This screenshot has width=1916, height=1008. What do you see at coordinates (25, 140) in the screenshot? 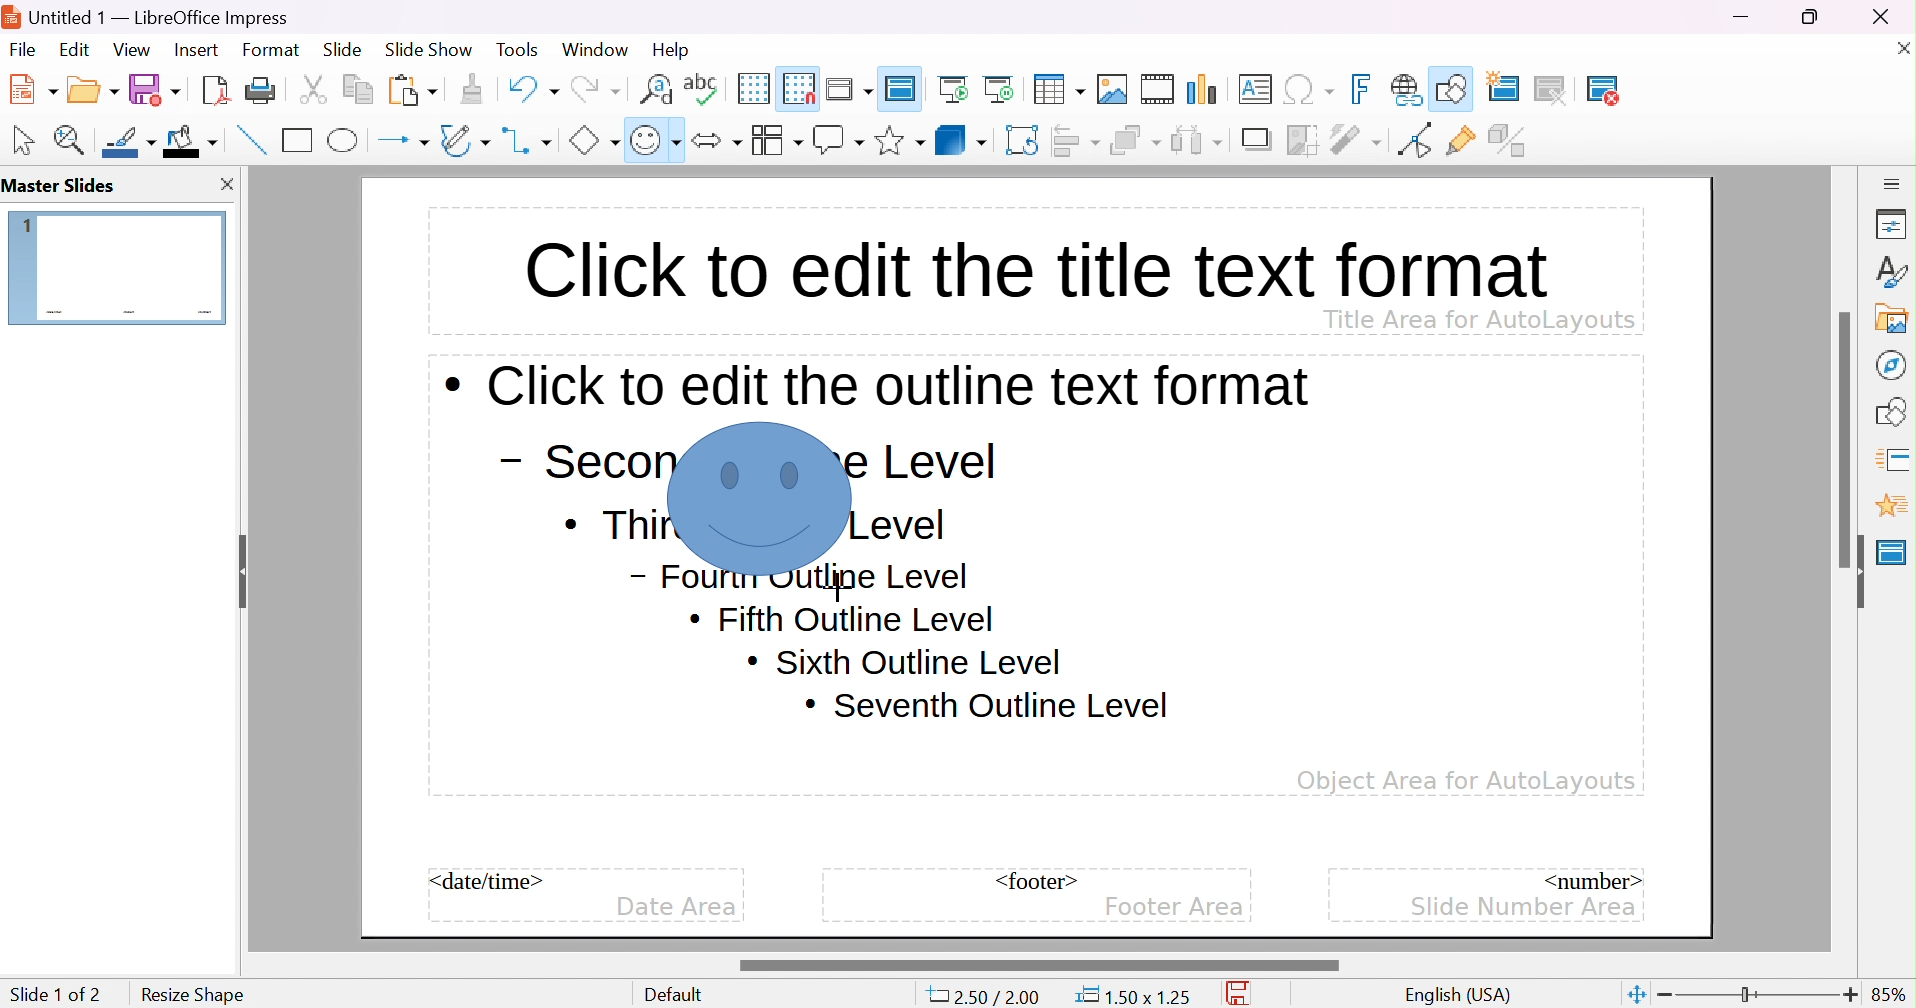
I see `select` at bounding box center [25, 140].